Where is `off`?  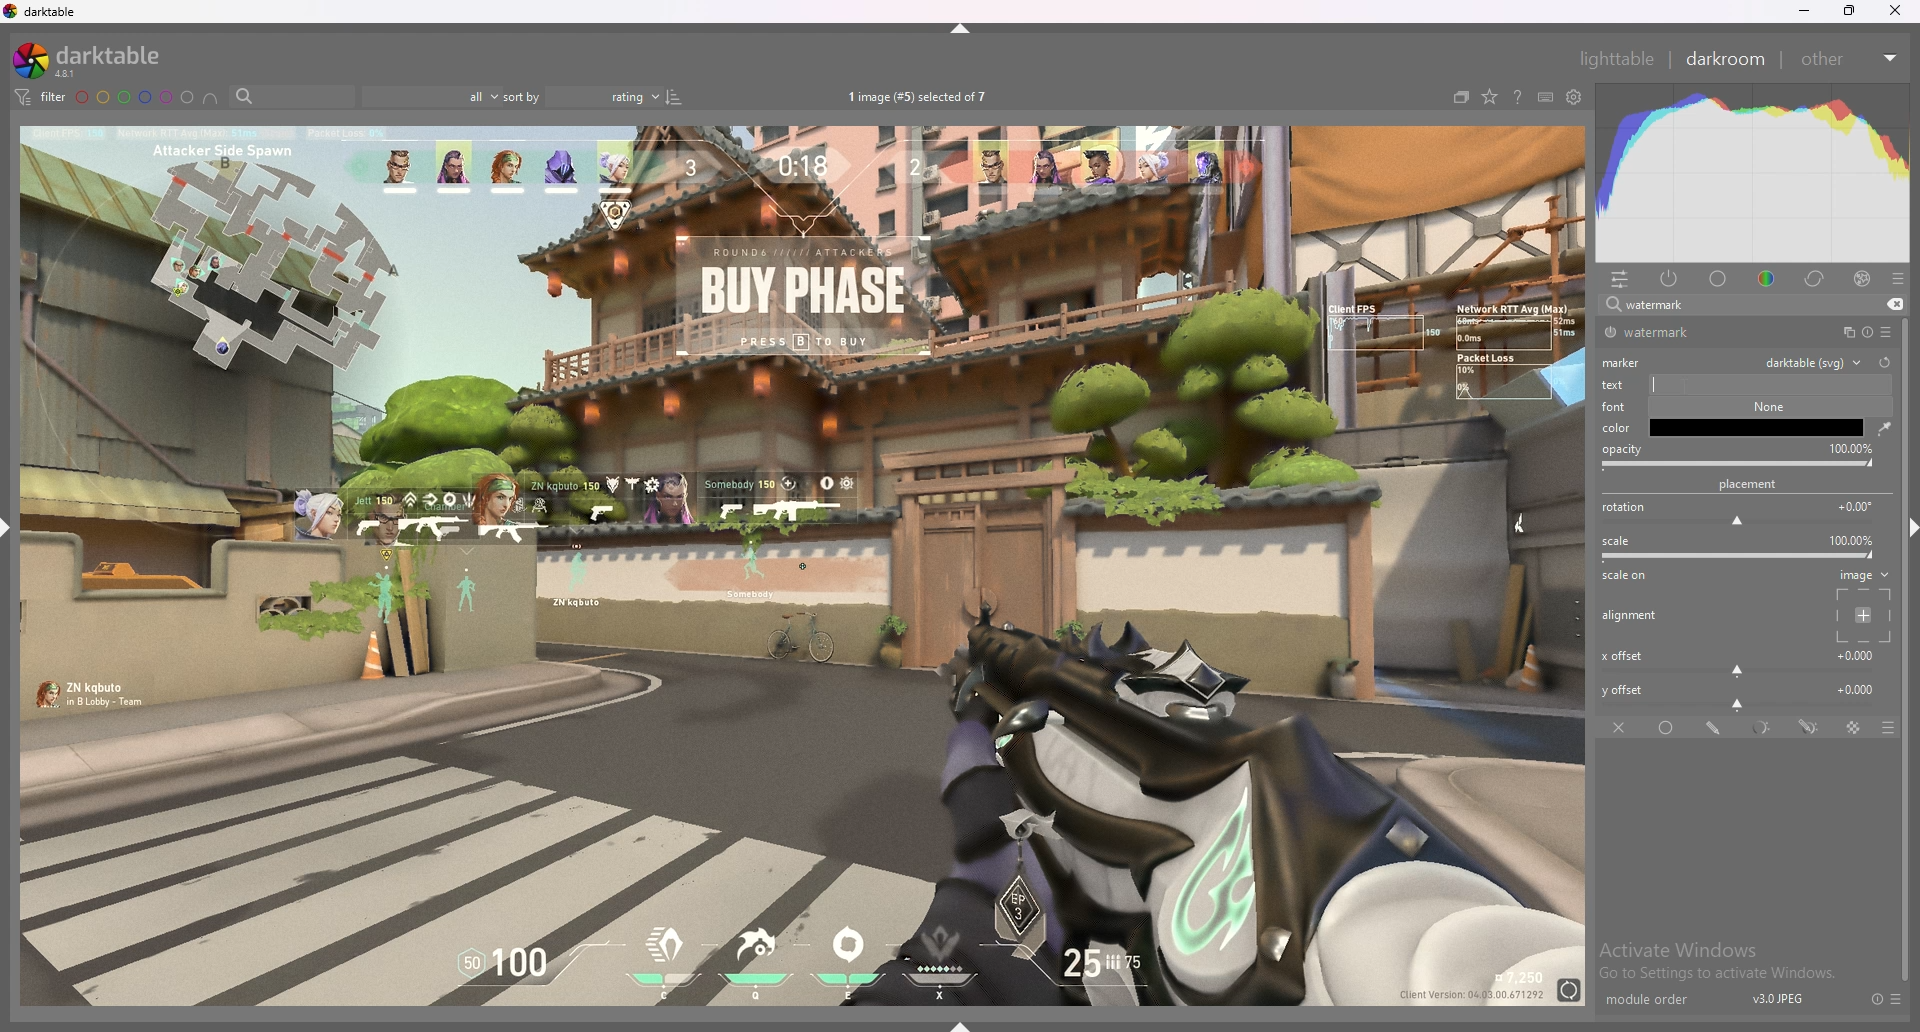 off is located at coordinates (1621, 727).